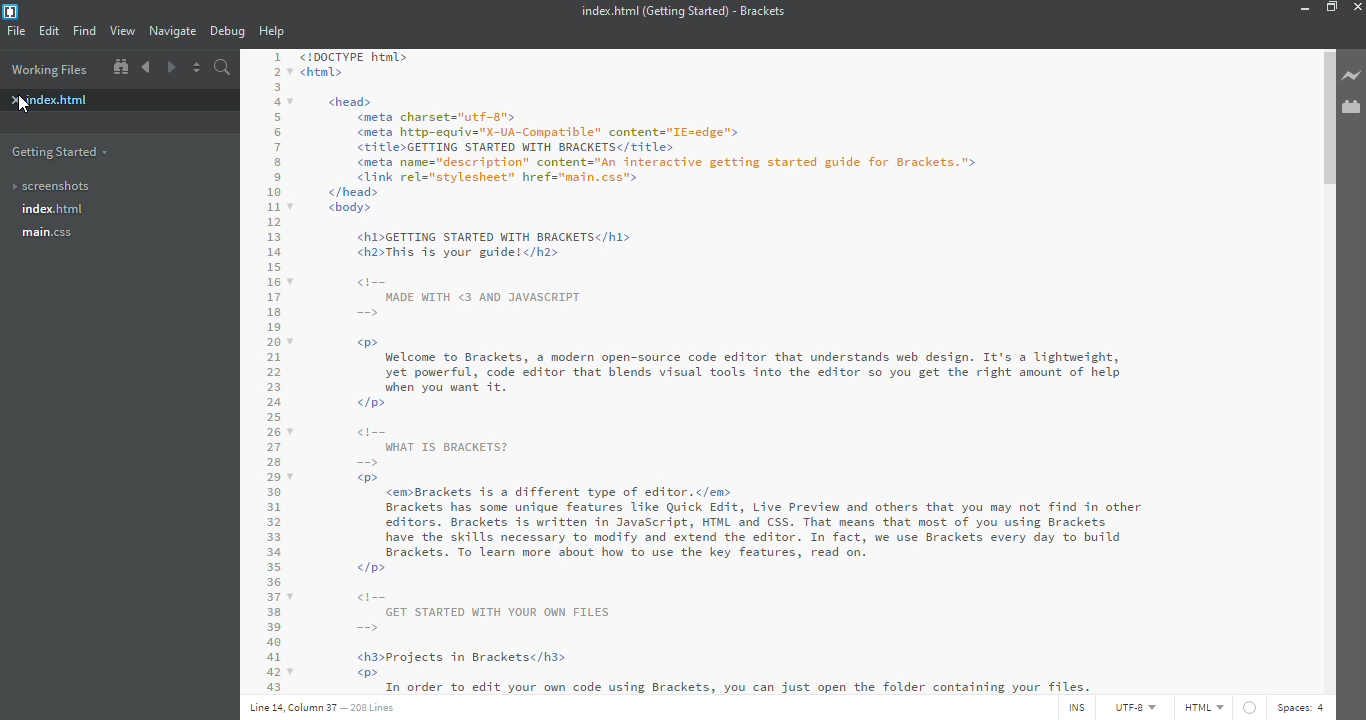  I want to click on maximize, so click(1330, 8).